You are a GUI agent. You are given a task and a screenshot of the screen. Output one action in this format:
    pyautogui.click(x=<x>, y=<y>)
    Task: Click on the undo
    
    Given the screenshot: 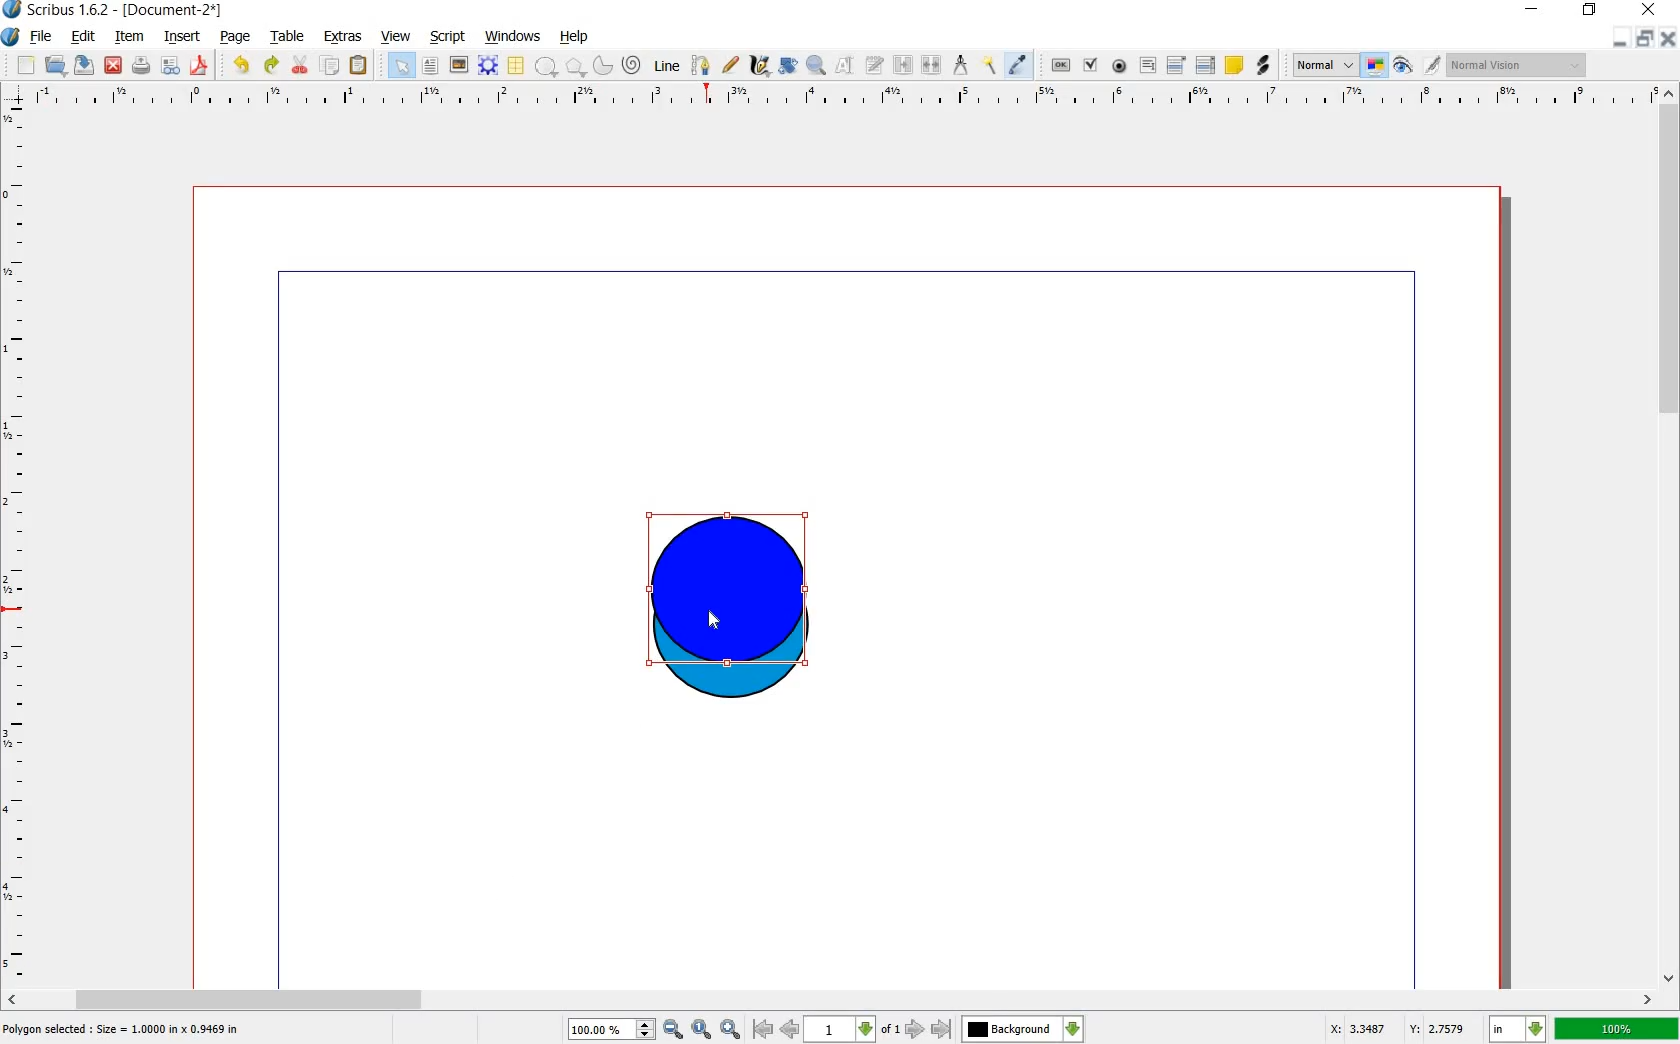 What is the action you would take?
    pyautogui.click(x=243, y=66)
    